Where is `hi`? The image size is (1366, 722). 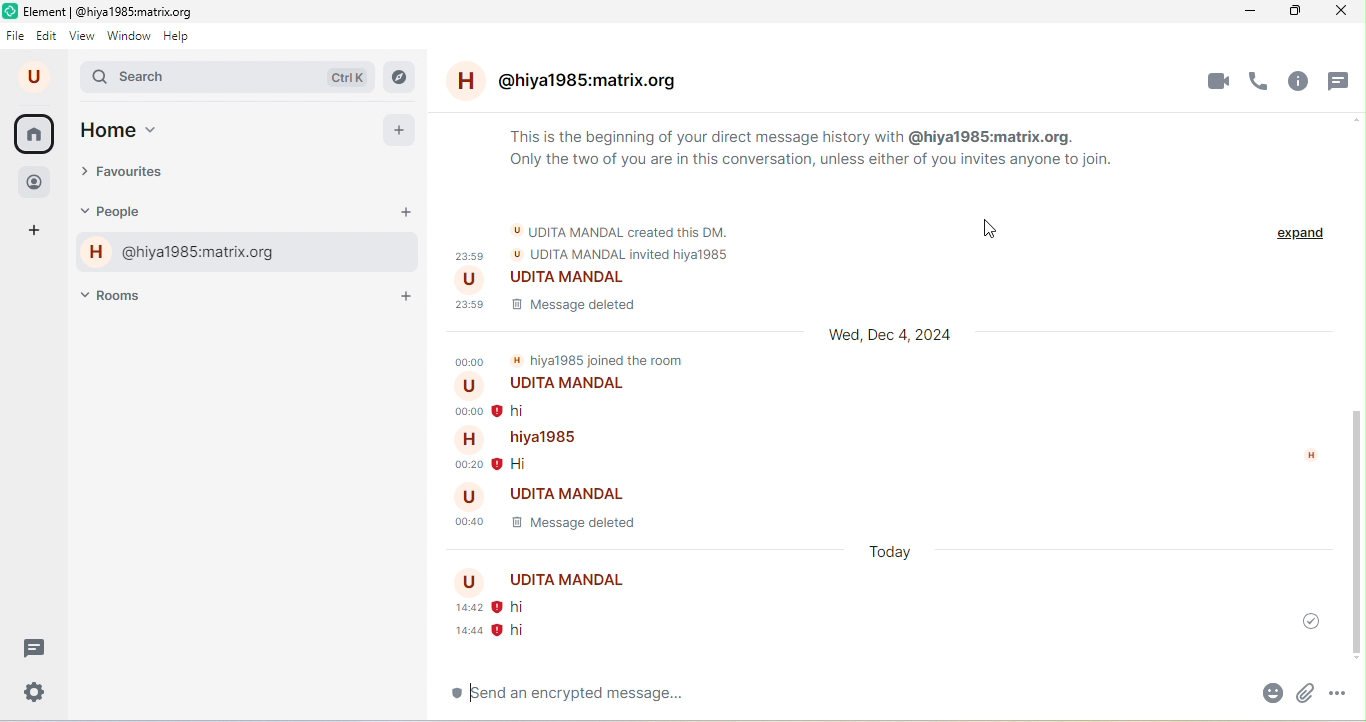 hi is located at coordinates (523, 607).